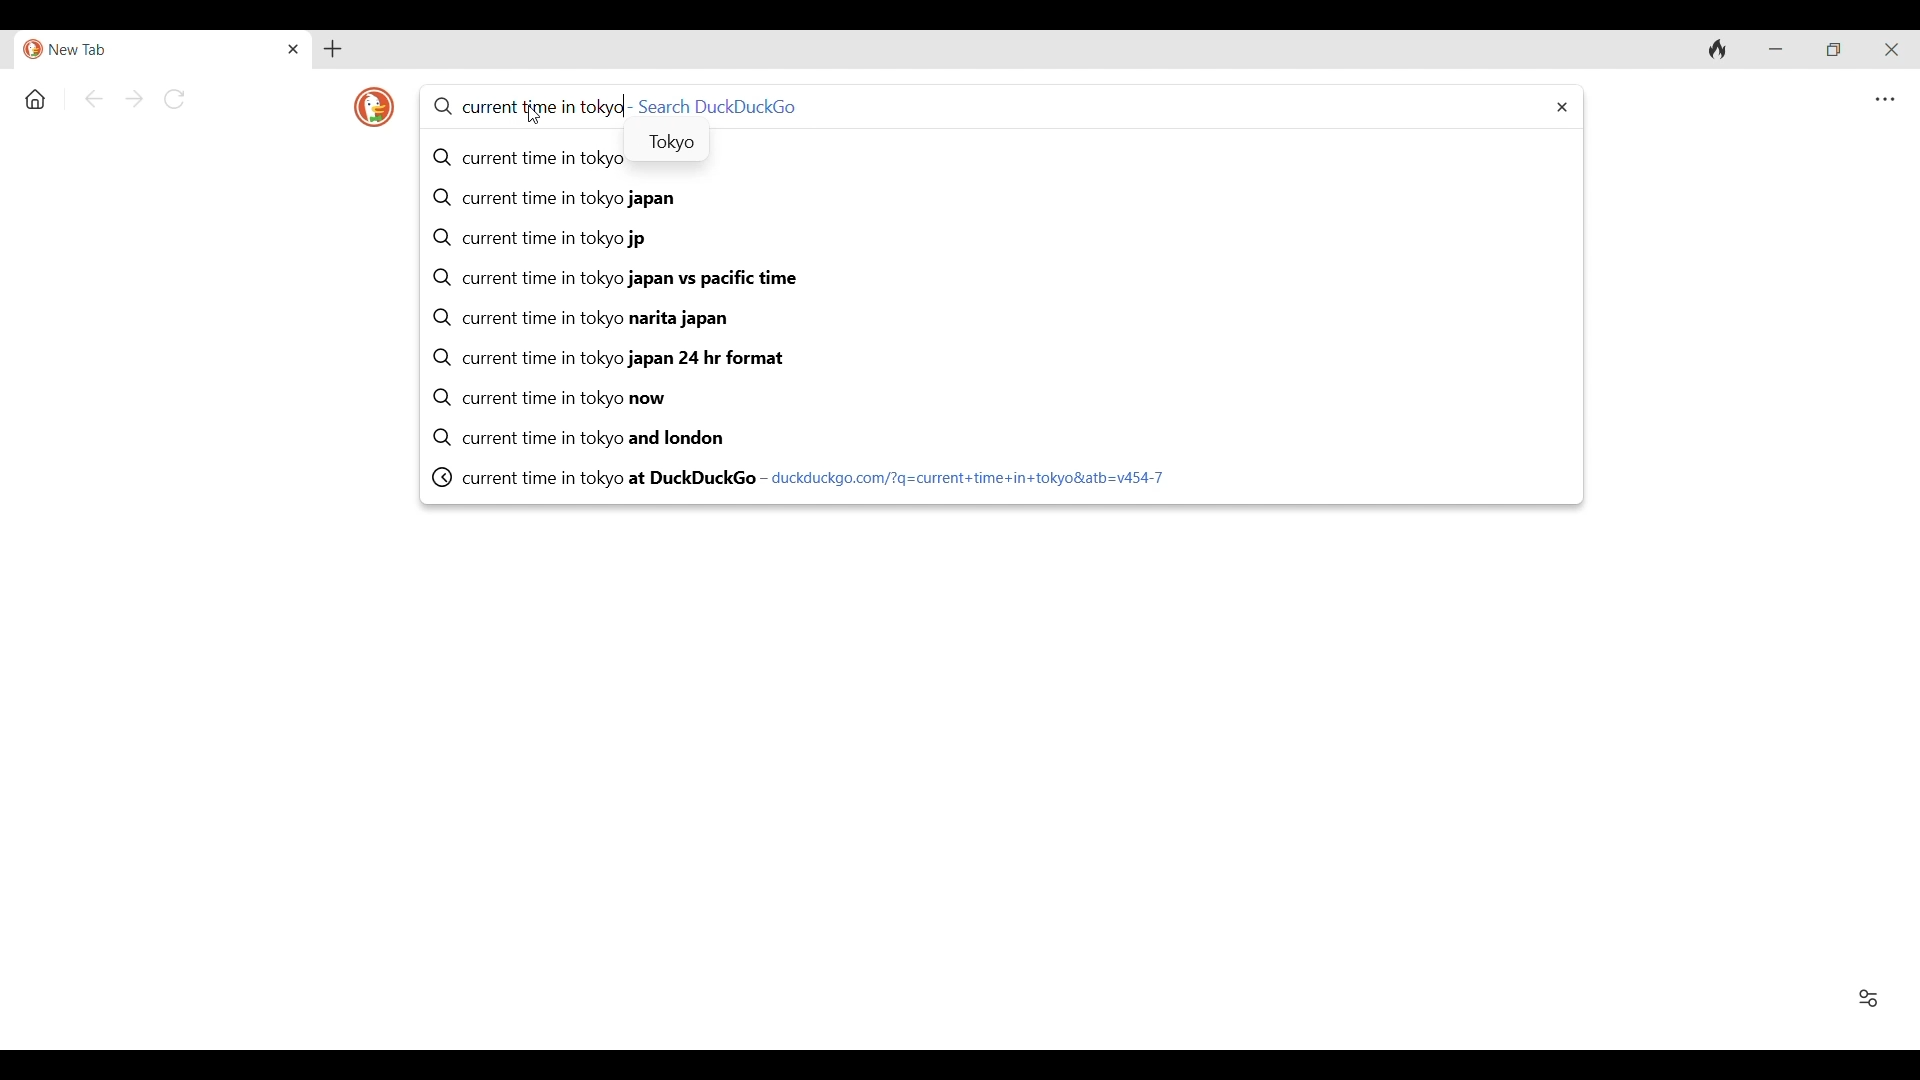  I want to click on Add new tab, so click(332, 49).